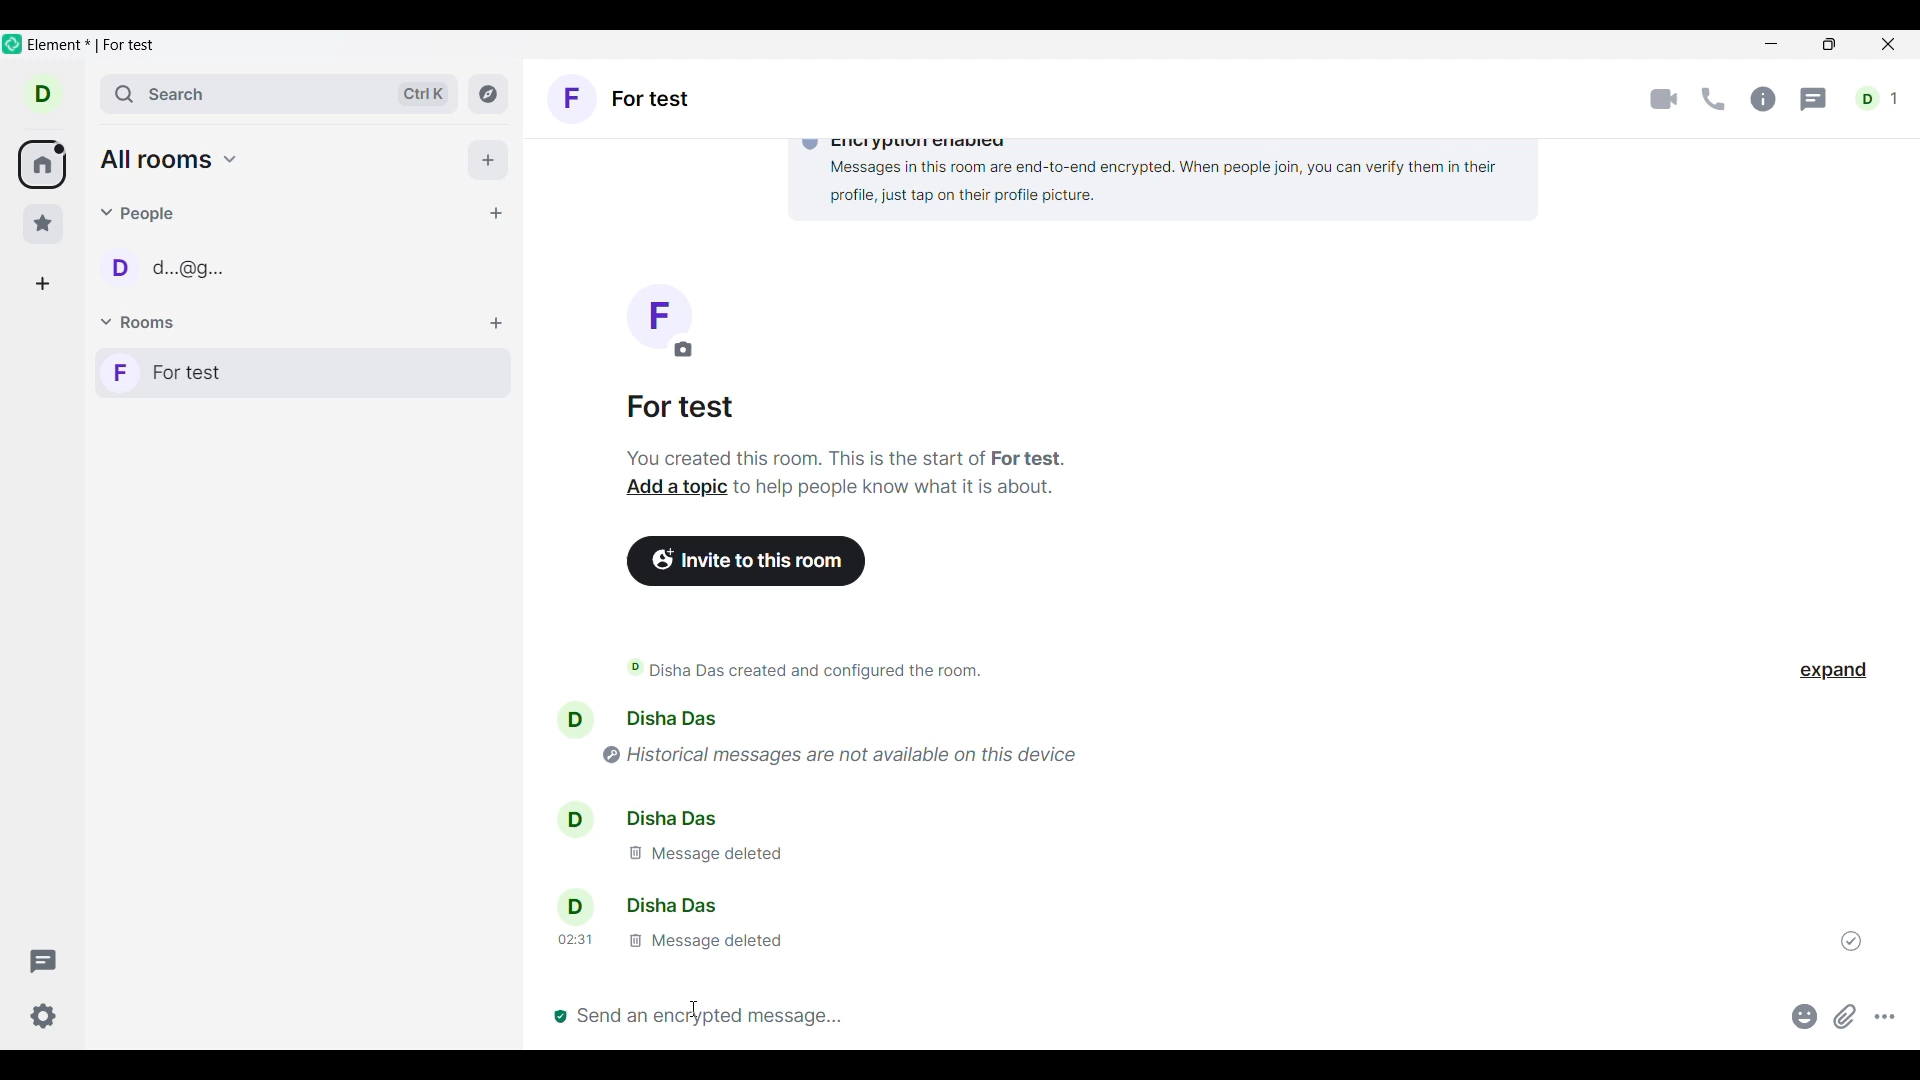 The image size is (1920, 1080). I want to click on Add emoji, so click(1805, 1016).